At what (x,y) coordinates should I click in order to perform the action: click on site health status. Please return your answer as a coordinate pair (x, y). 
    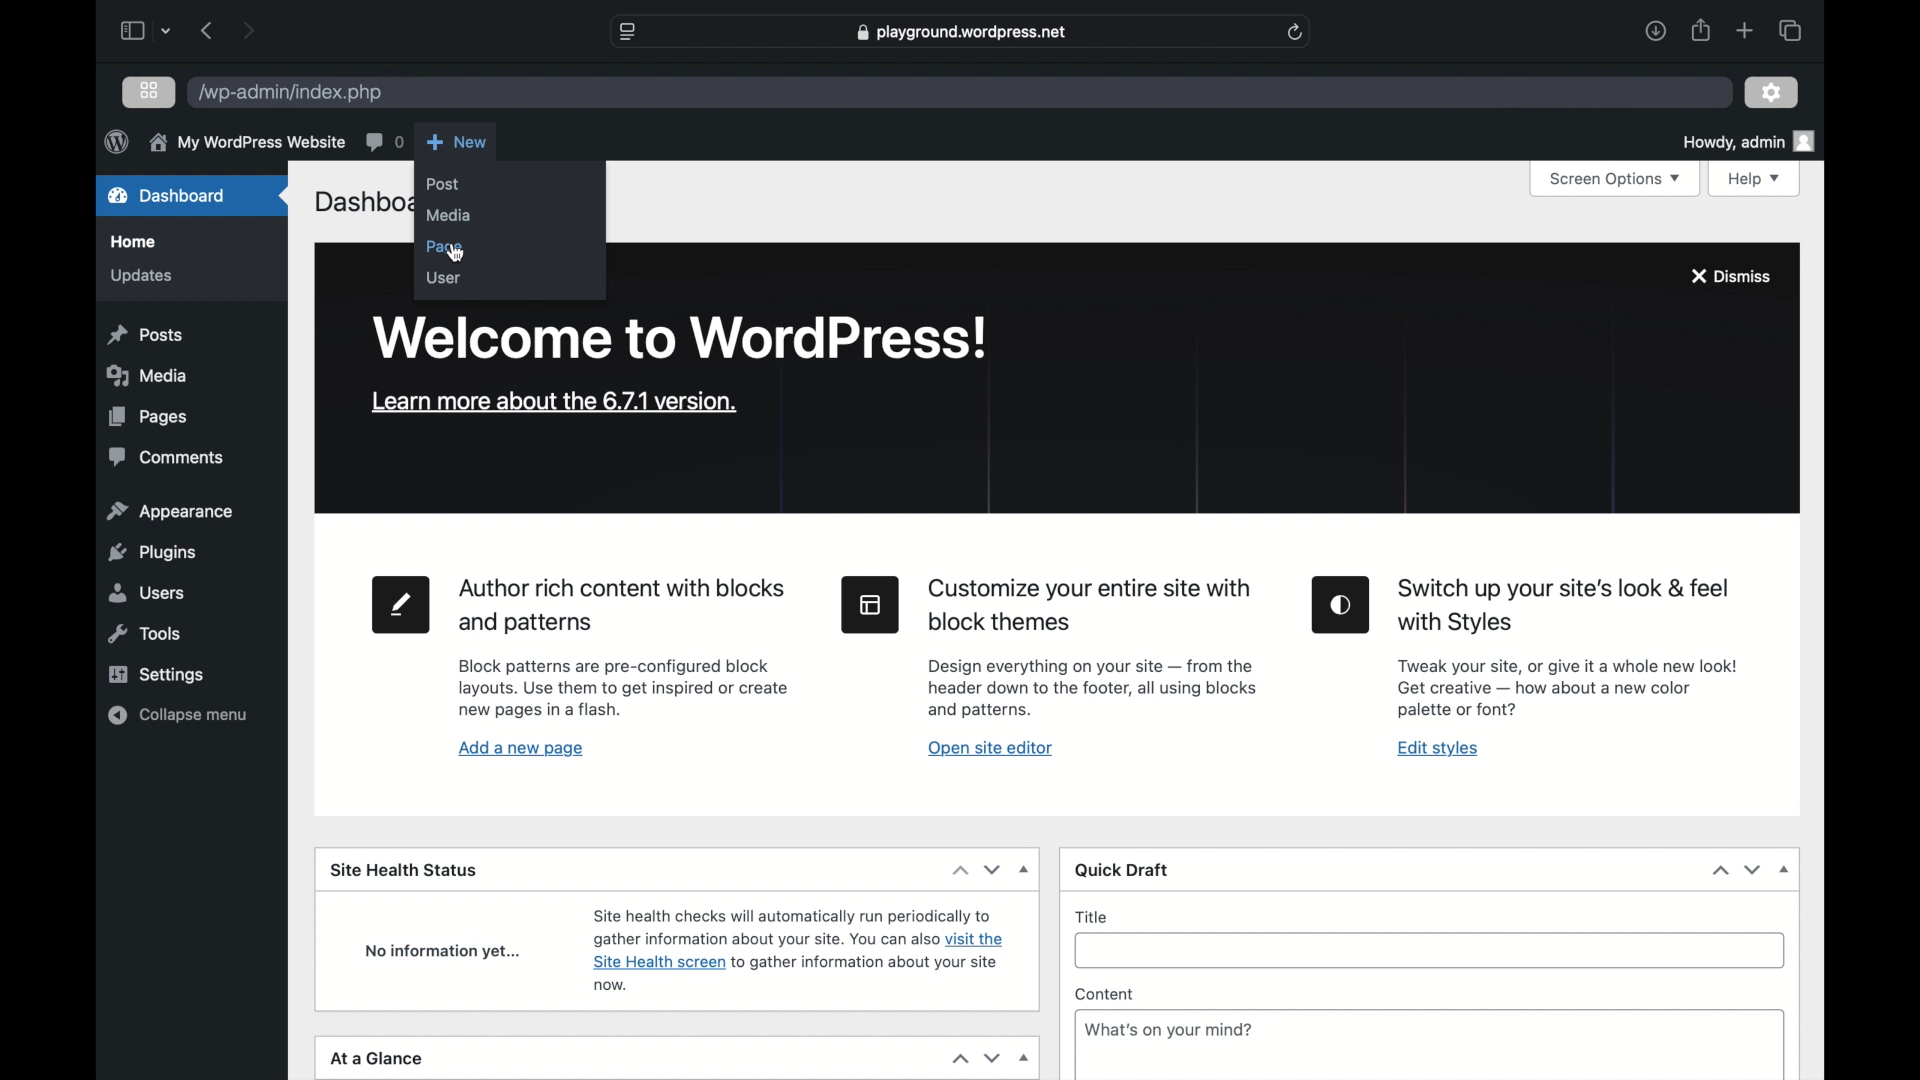
    Looking at the image, I should click on (402, 870).